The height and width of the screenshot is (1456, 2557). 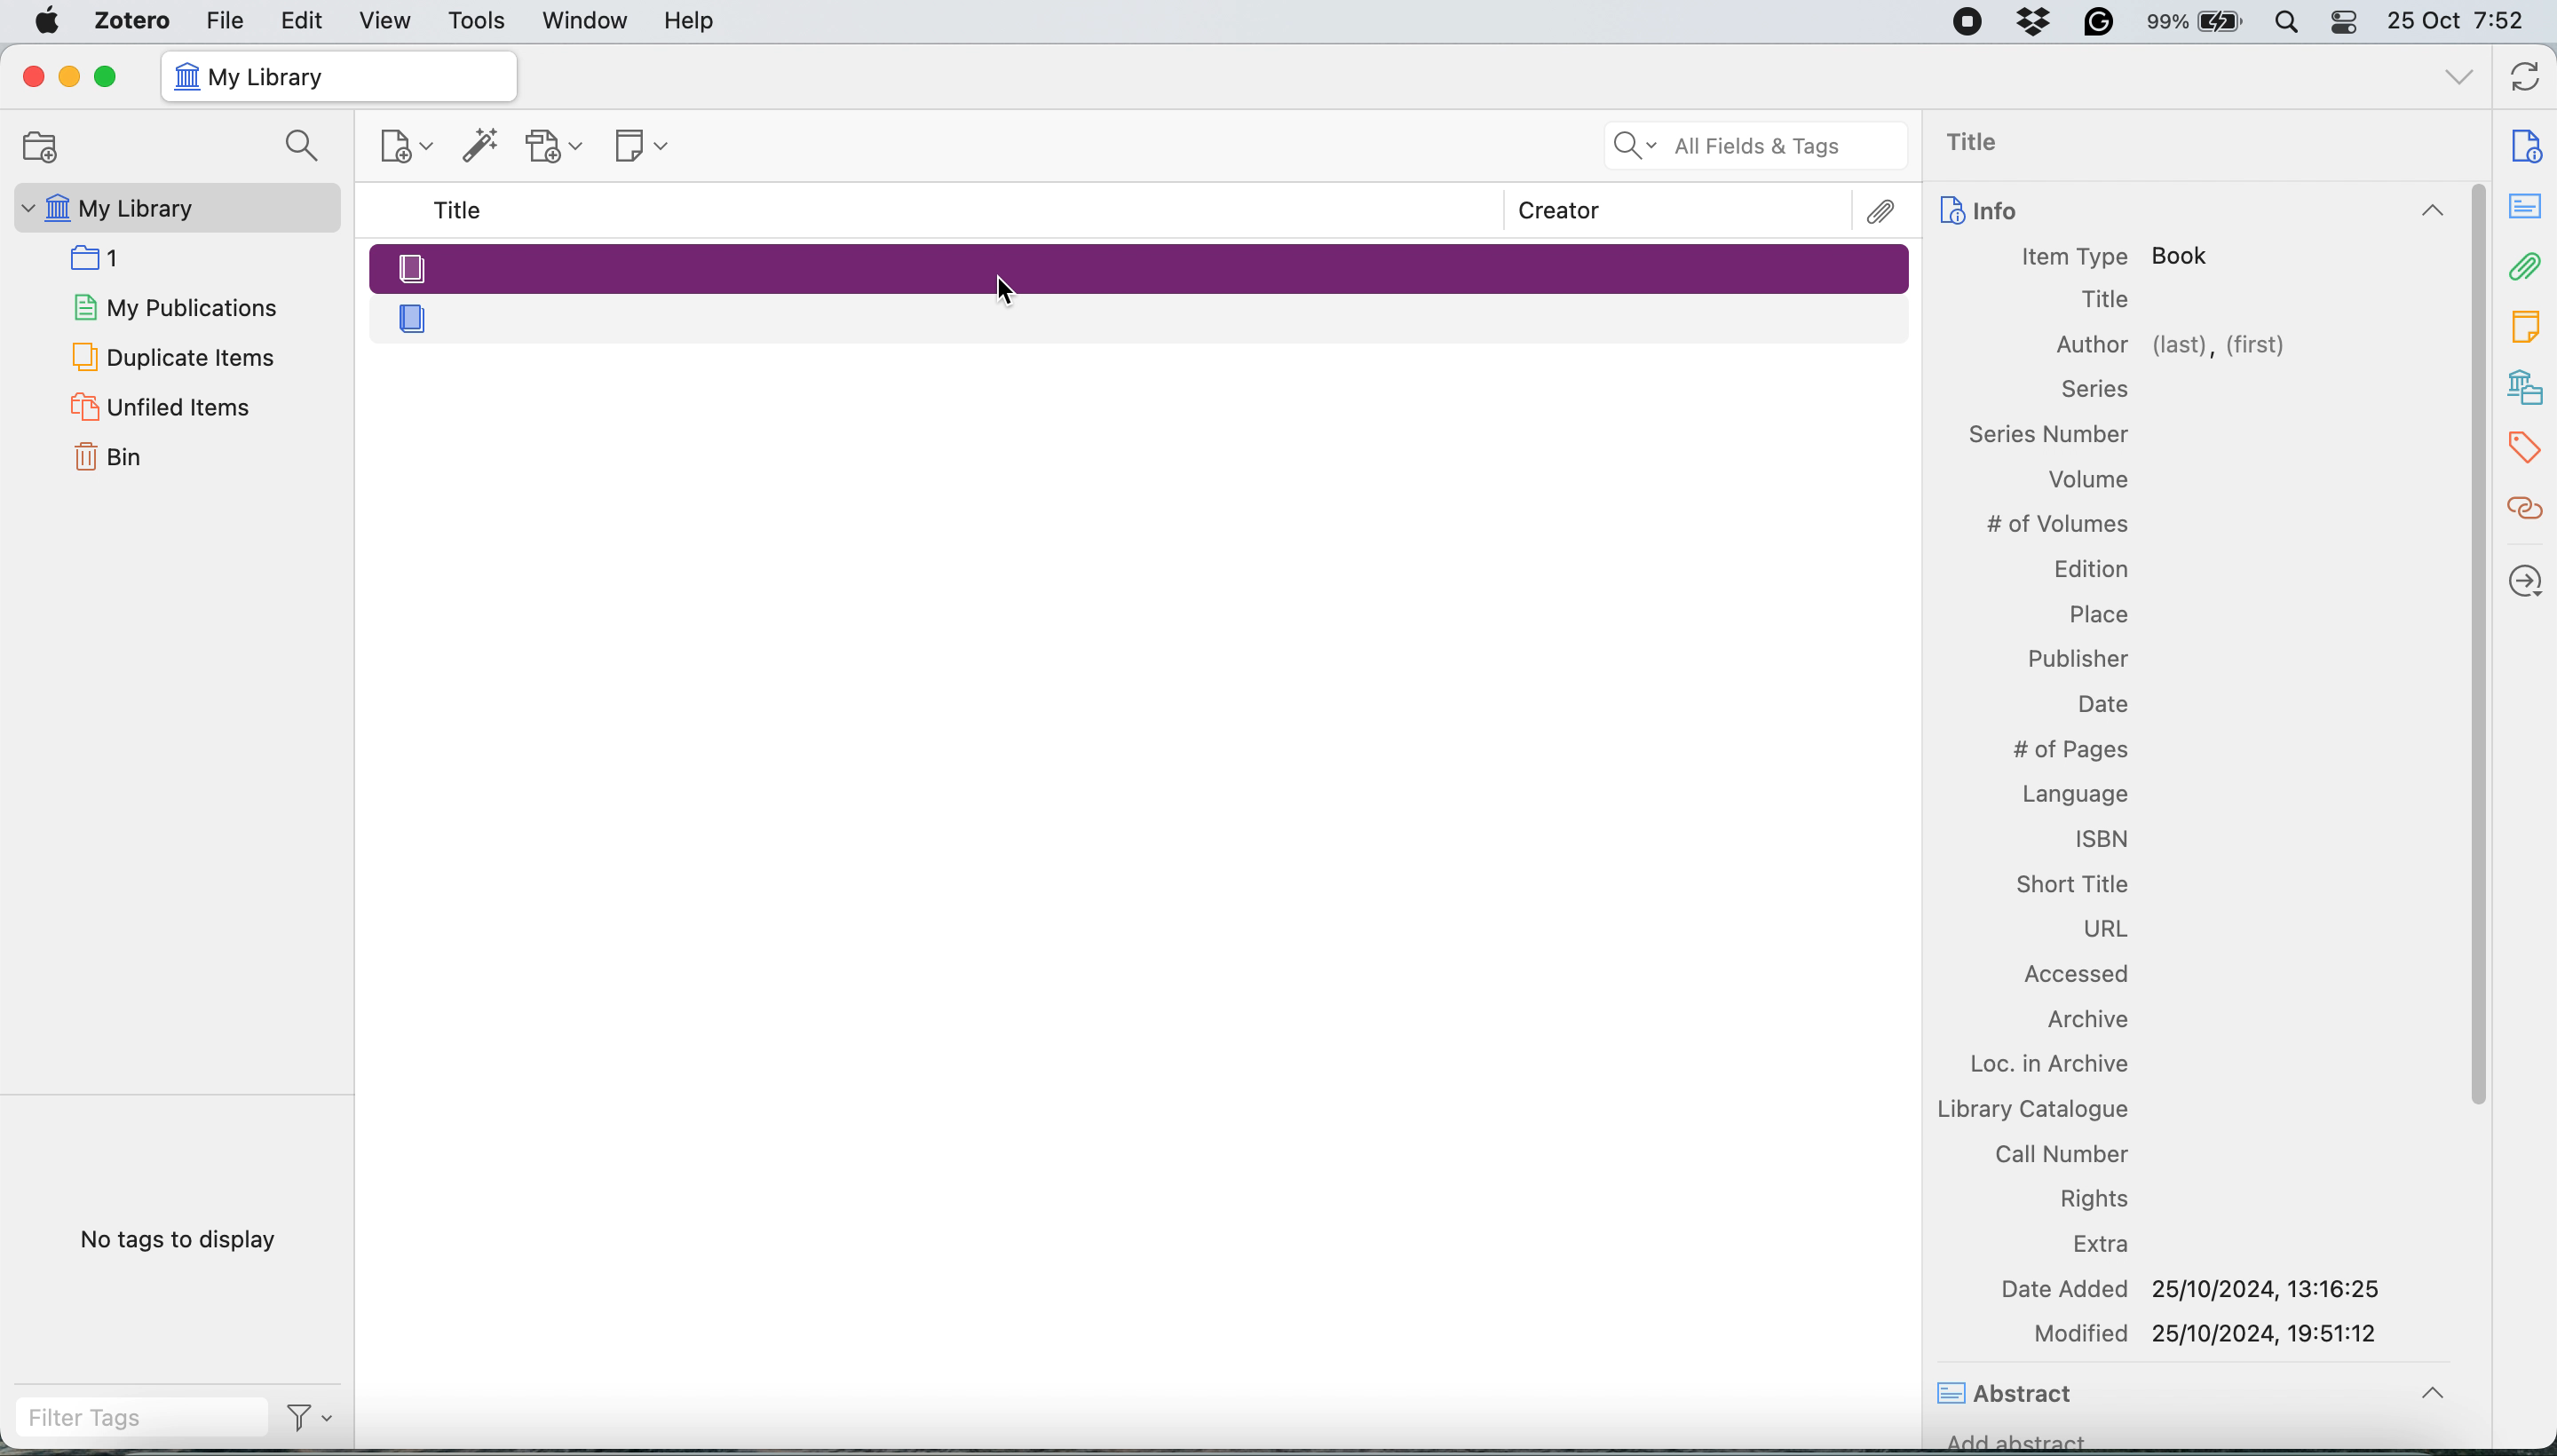 I want to click on Scroll Bar, so click(x=2474, y=765).